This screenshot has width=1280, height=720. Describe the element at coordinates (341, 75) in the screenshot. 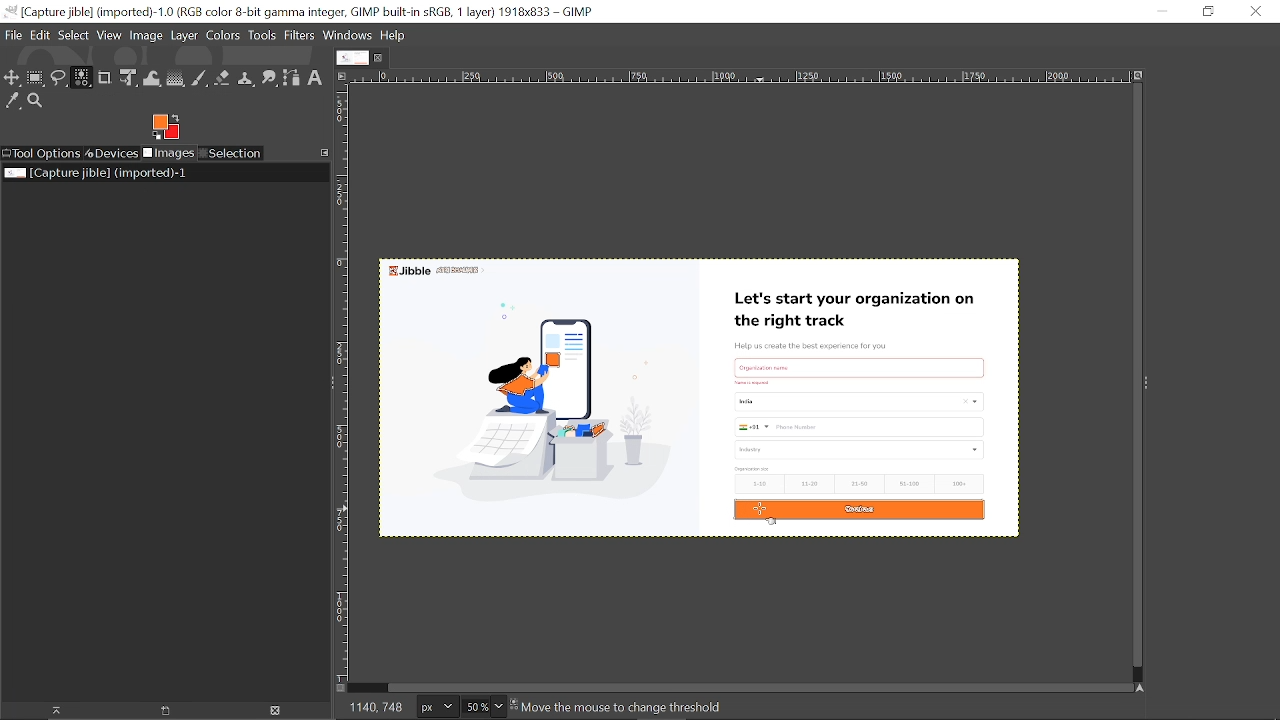

I see `Access this image menu` at that location.